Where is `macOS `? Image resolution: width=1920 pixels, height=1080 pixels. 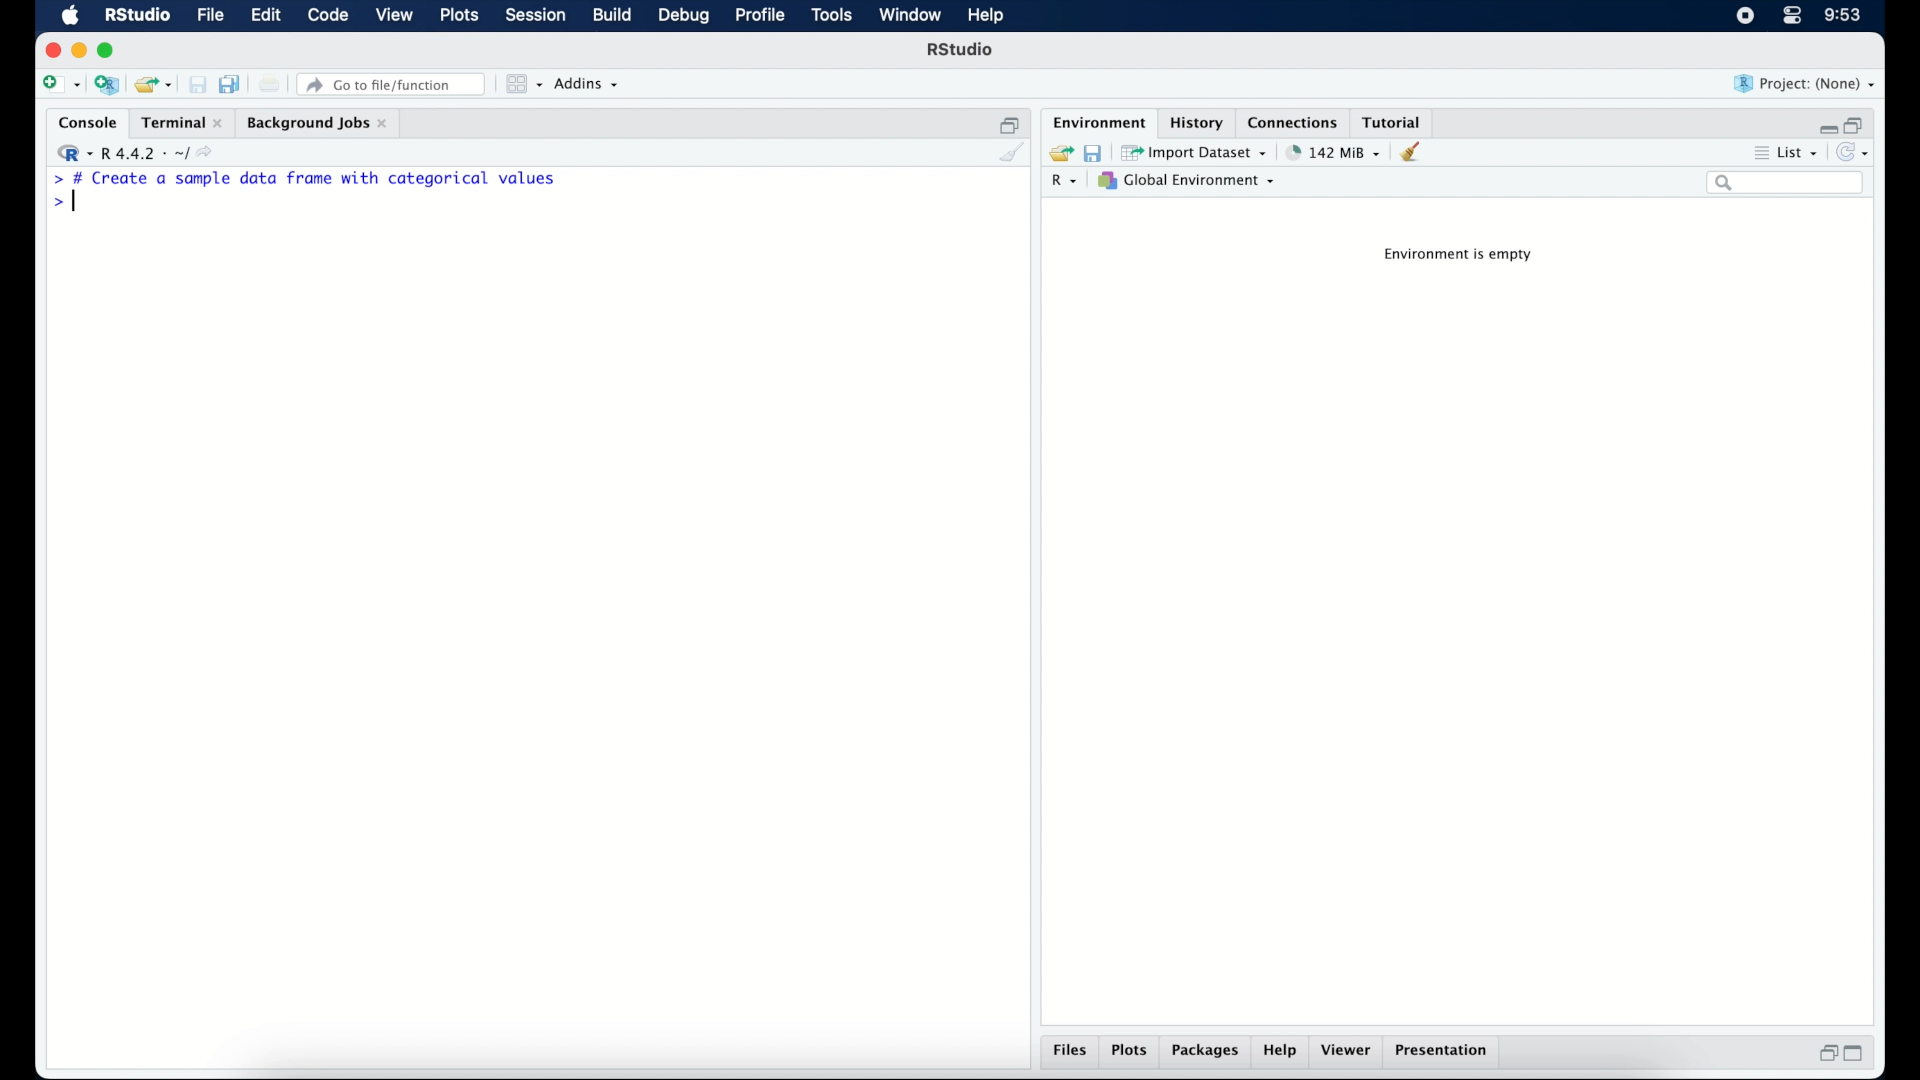
macOS  is located at coordinates (70, 16).